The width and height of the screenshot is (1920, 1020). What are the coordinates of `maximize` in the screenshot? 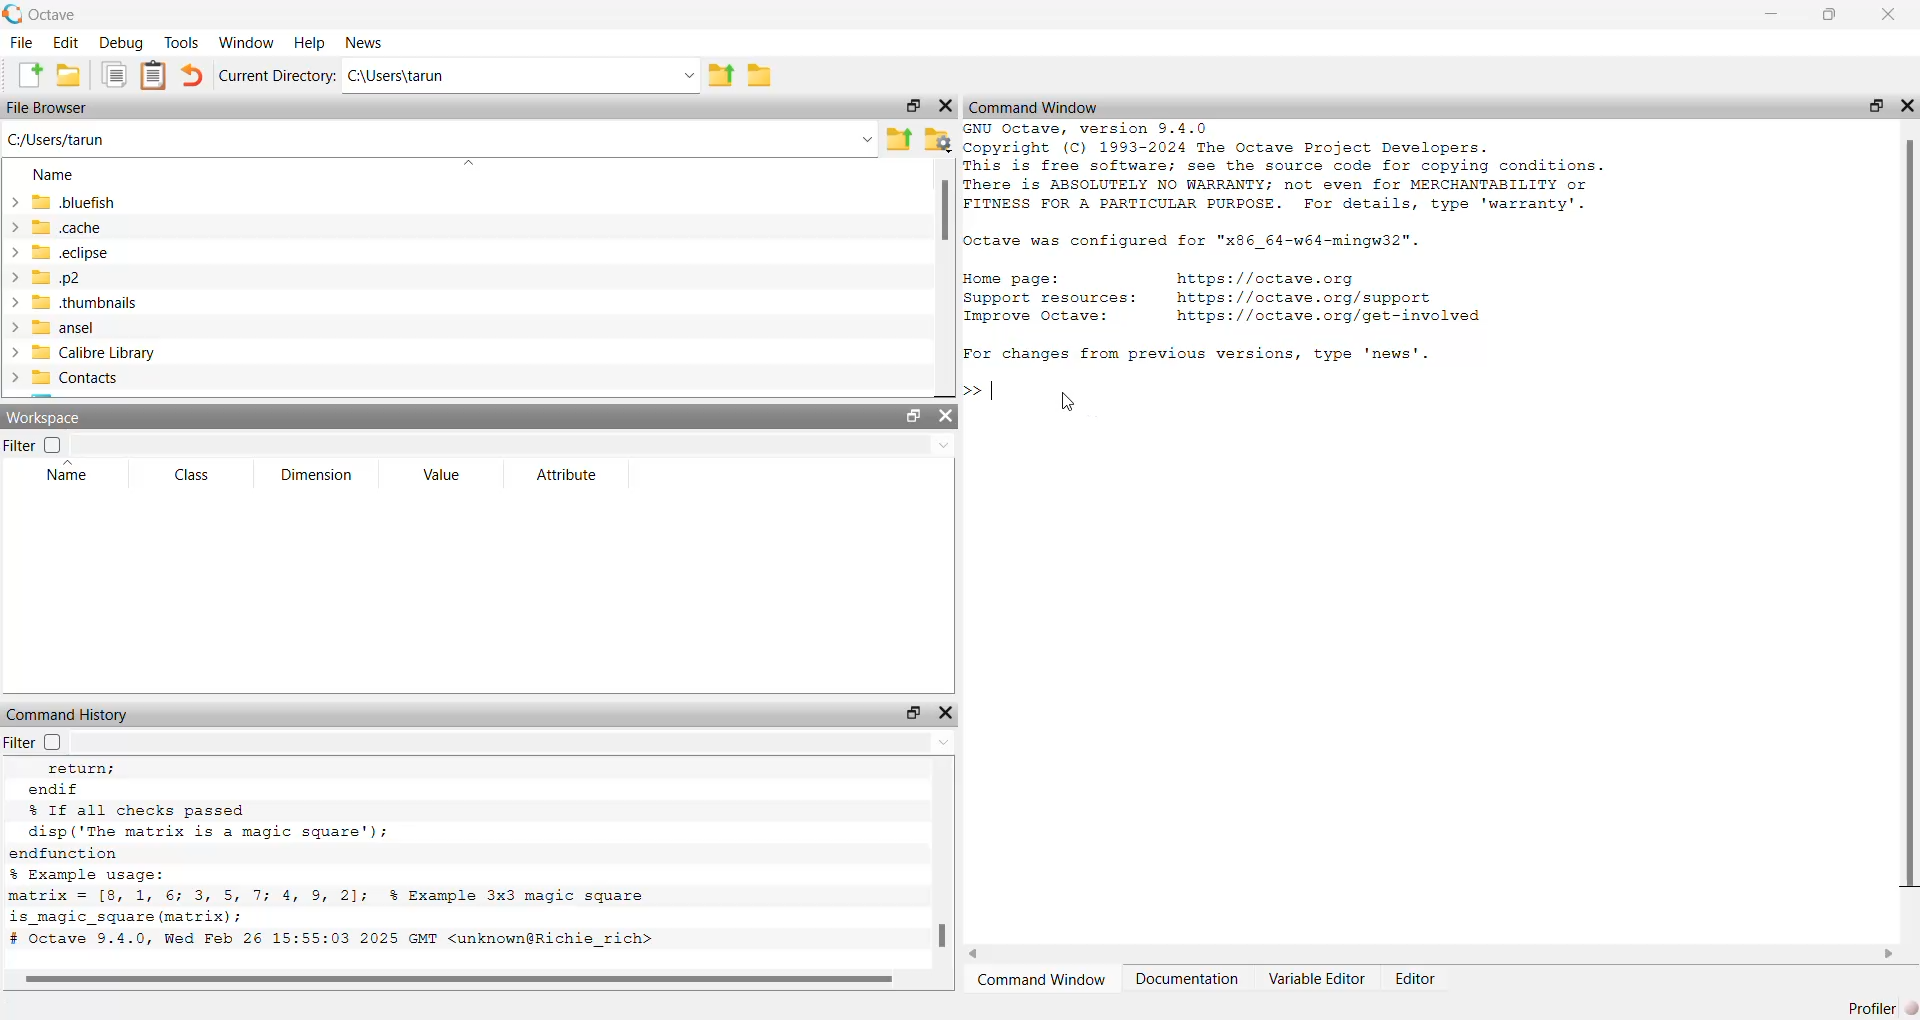 It's located at (911, 105).